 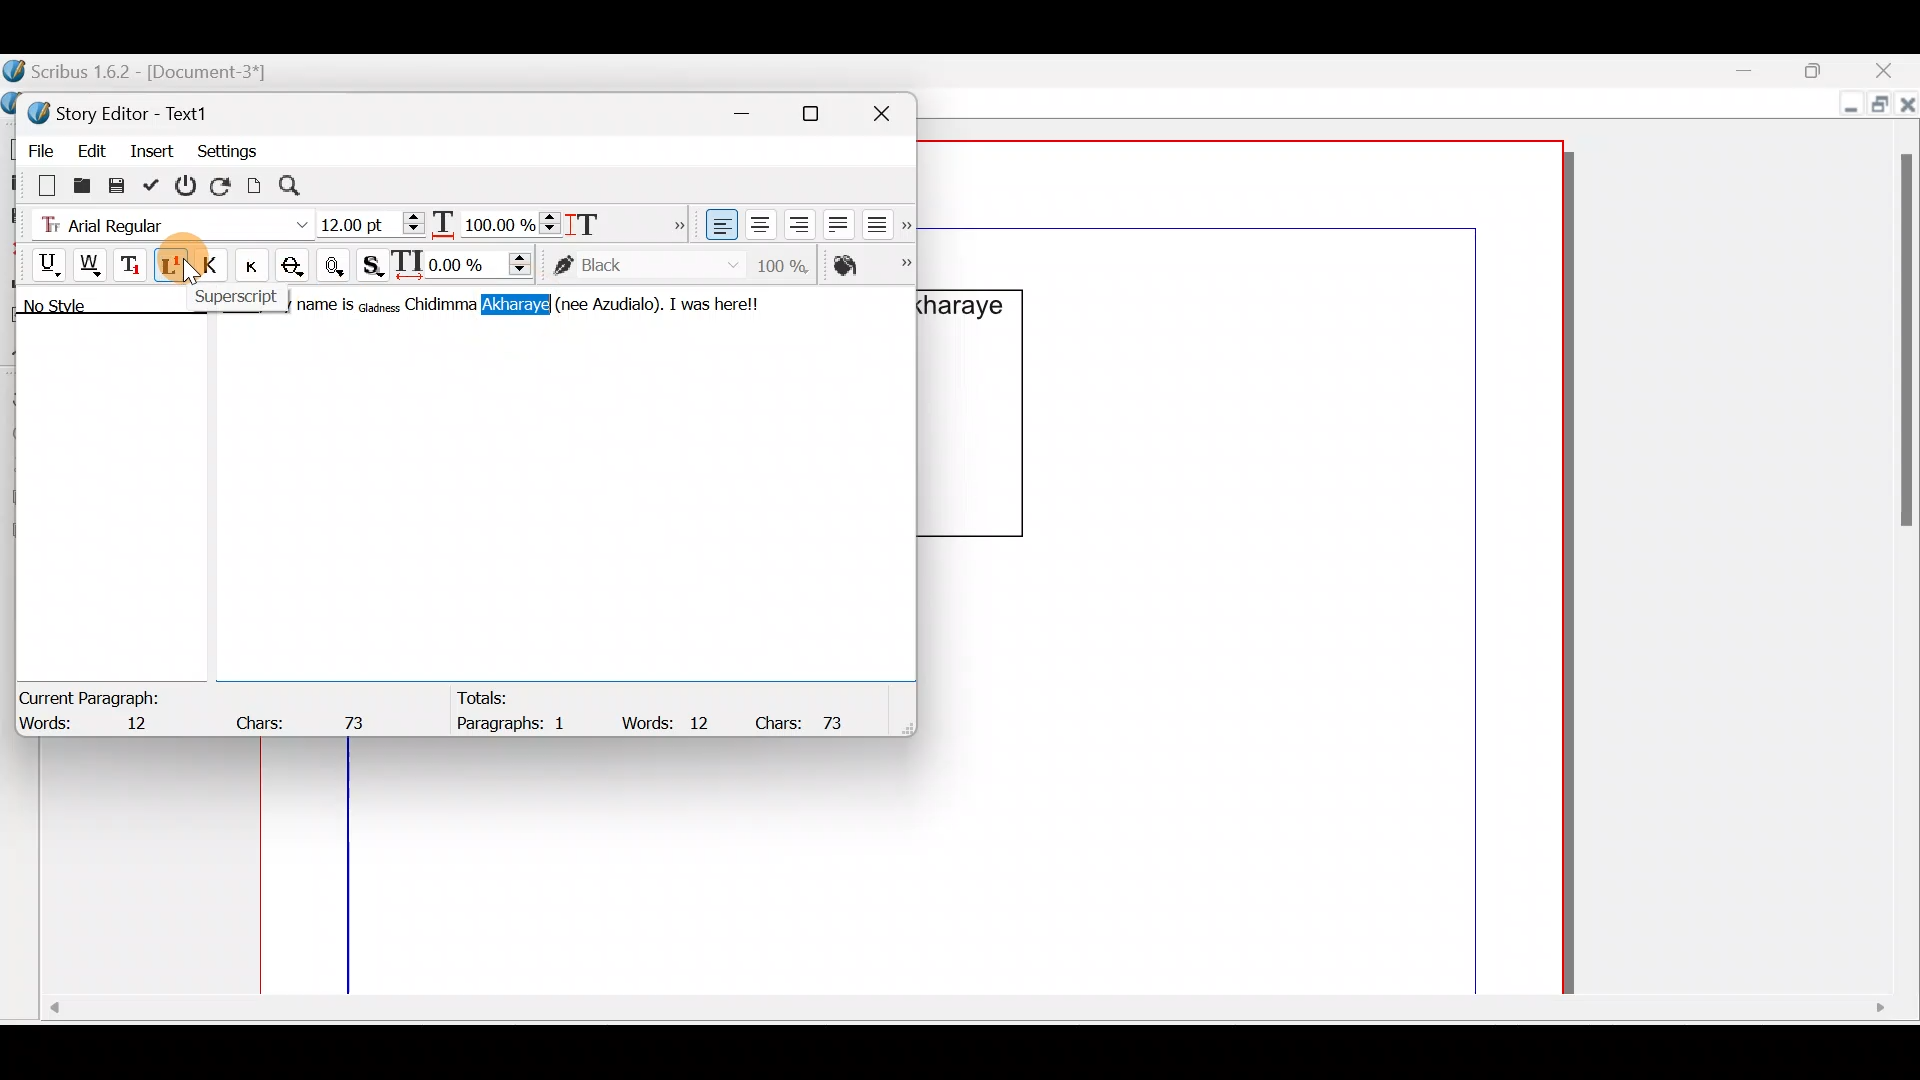 What do you see at coordinates (496, 220) in the screenshot?
I see `Scaling width of characters` at bounding box center [496, 220].